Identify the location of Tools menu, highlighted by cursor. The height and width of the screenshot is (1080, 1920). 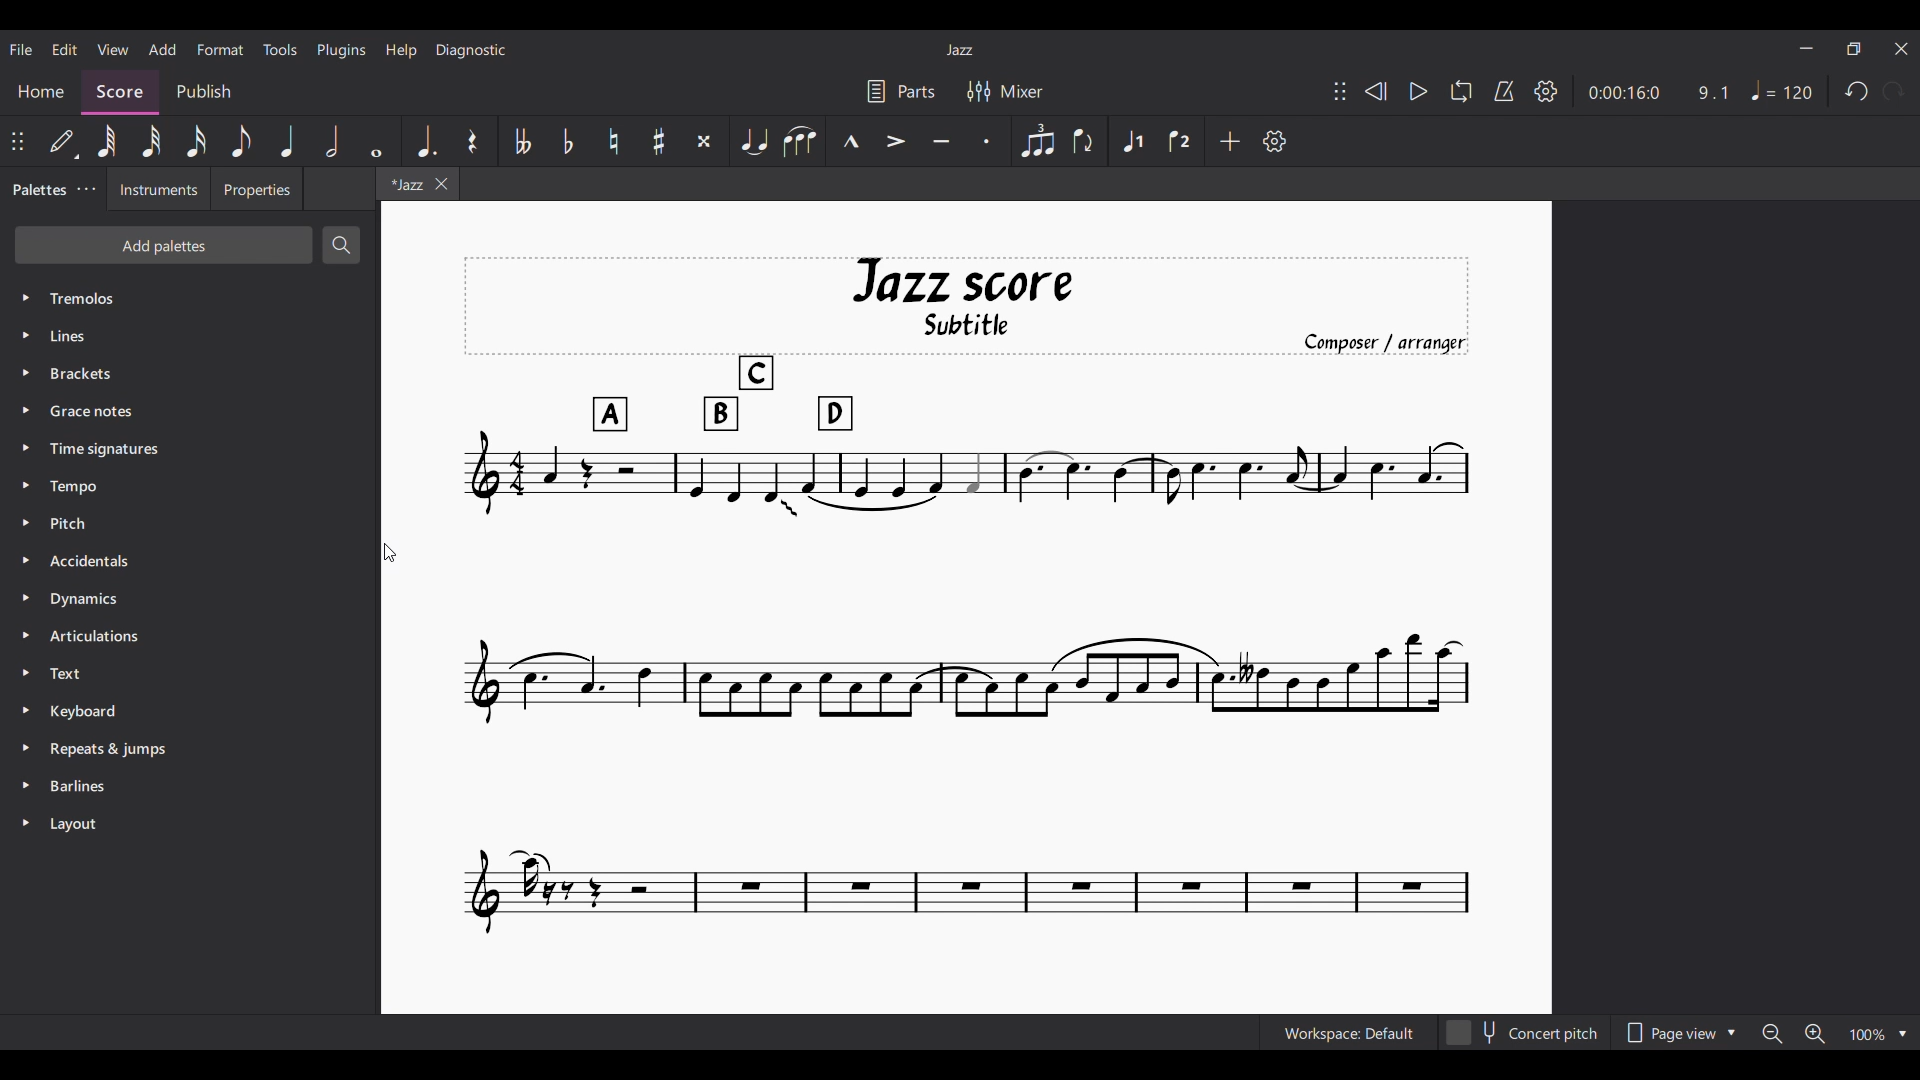
(278, 49).